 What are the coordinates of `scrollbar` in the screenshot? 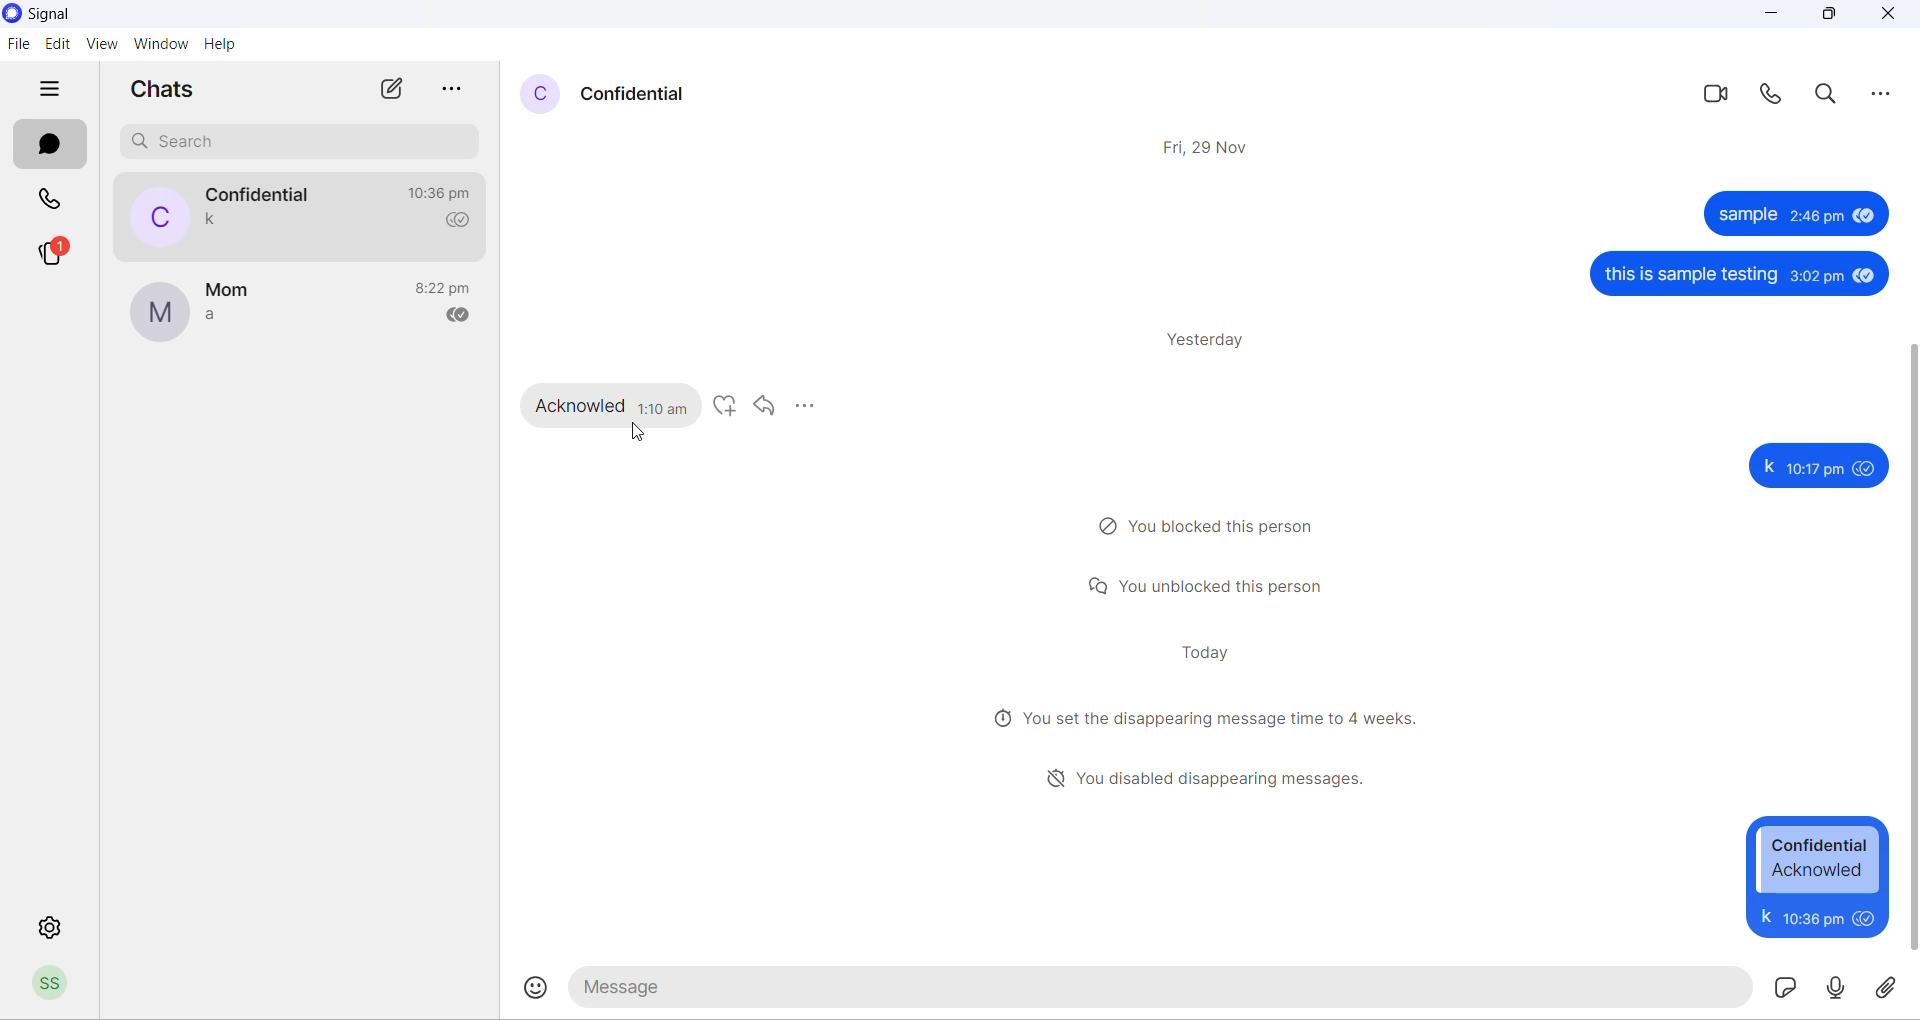 It's located at (1908, 646).